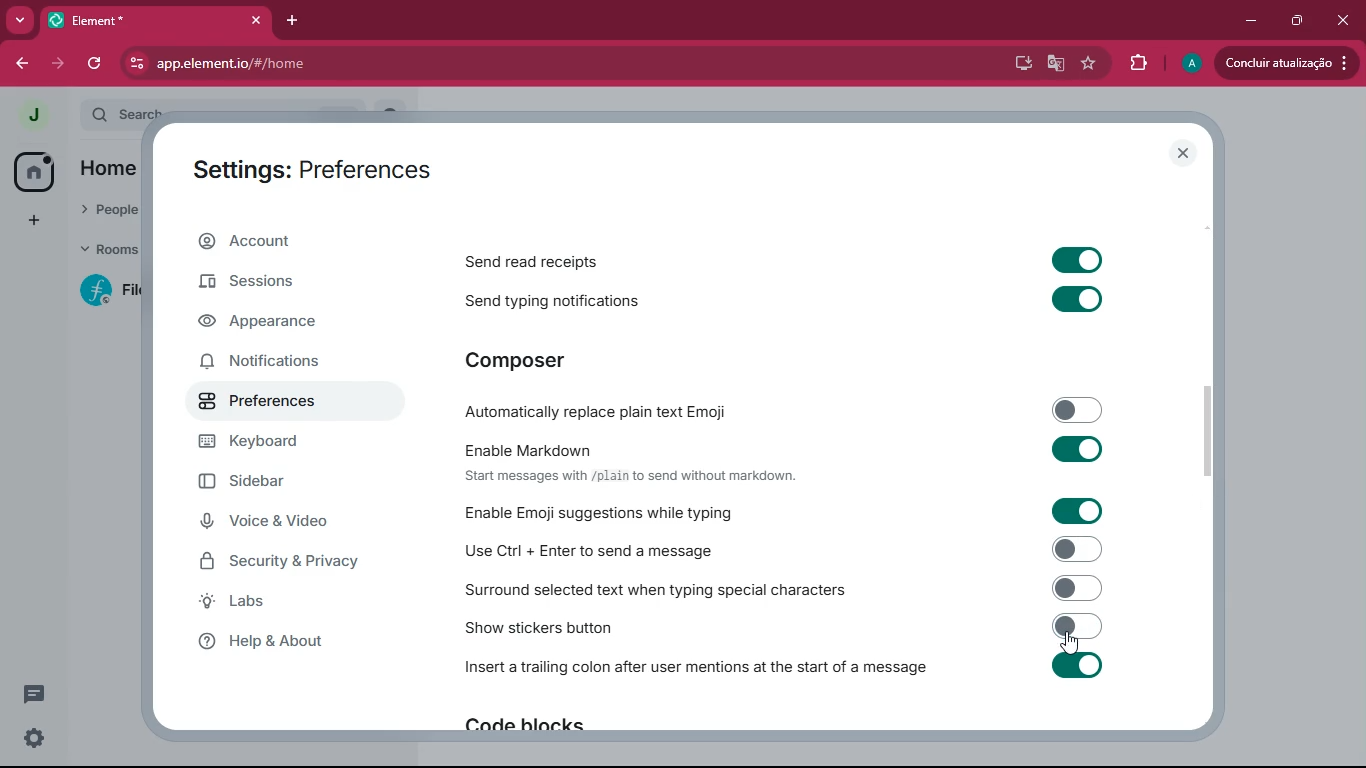 This screenshot has height=768, width=1366. Describe the element at coordinates (285, 365) in the screenshot. I see `notifications` at that location.